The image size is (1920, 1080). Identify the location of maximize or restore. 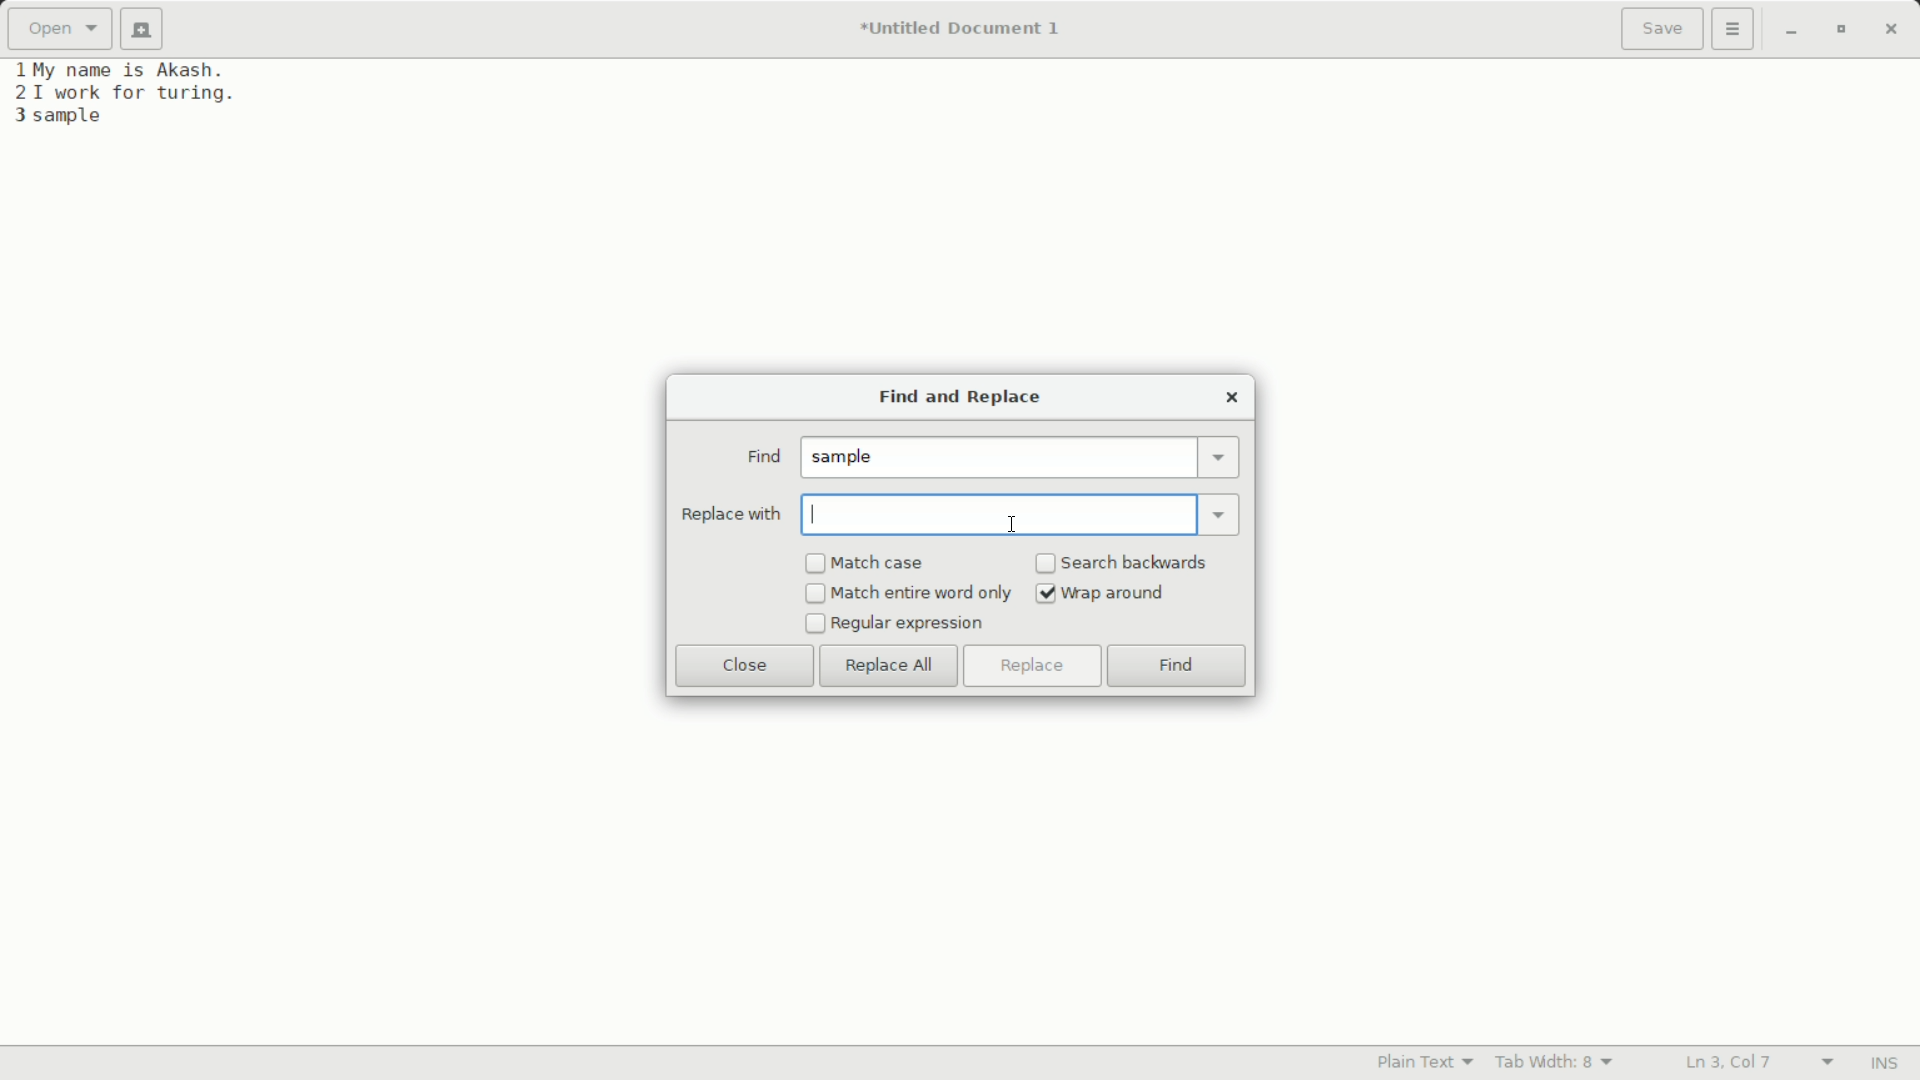
(1839, 30).